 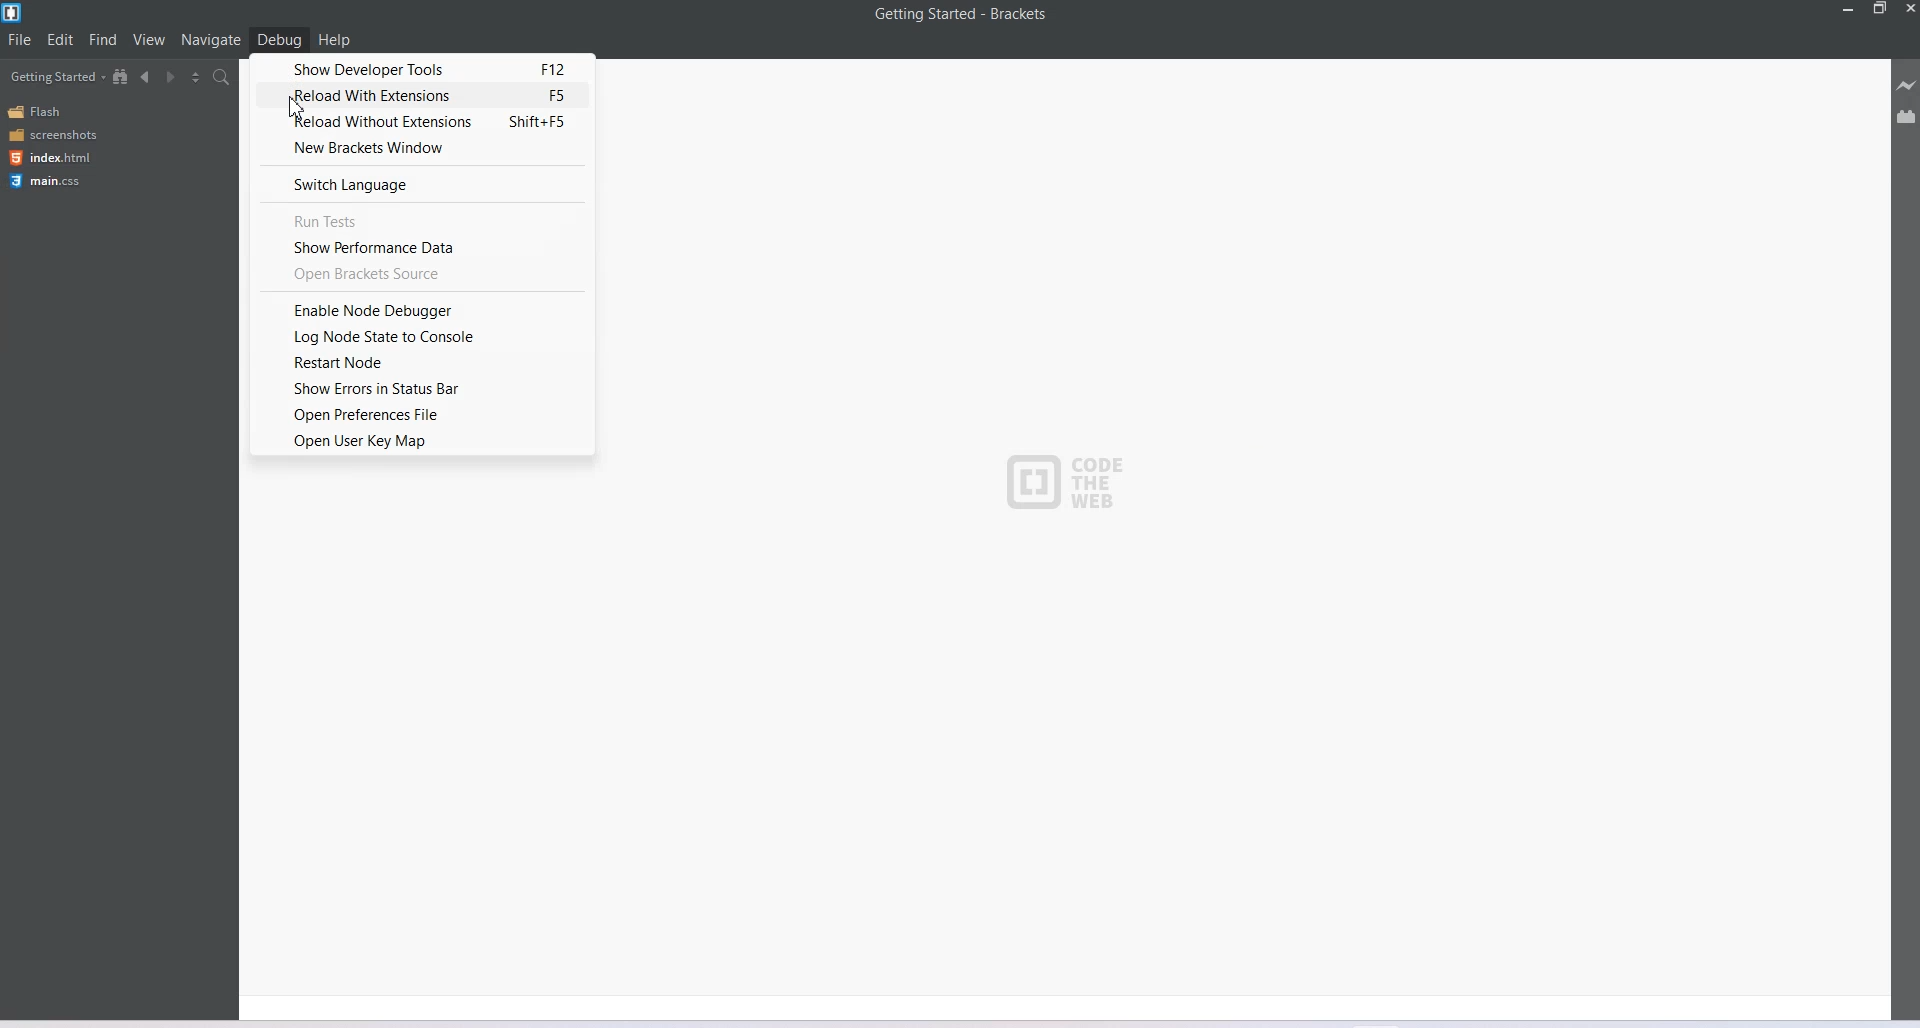 I want to click on main.css, so click(x=49, y=181).